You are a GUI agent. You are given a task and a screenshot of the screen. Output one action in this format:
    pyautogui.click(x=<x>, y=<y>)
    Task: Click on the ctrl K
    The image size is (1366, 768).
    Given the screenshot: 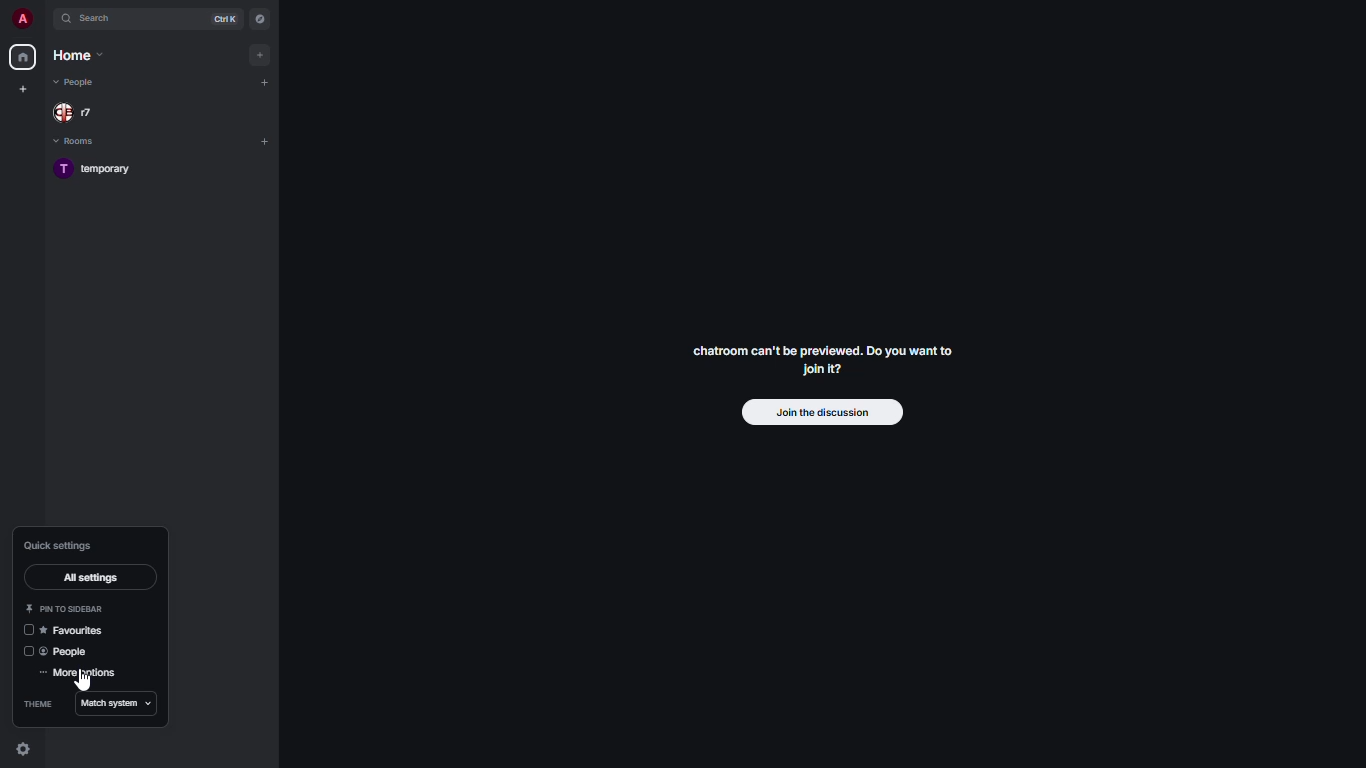 What is the action you would take?
    pyautogui.click(x=225, y=19)
    